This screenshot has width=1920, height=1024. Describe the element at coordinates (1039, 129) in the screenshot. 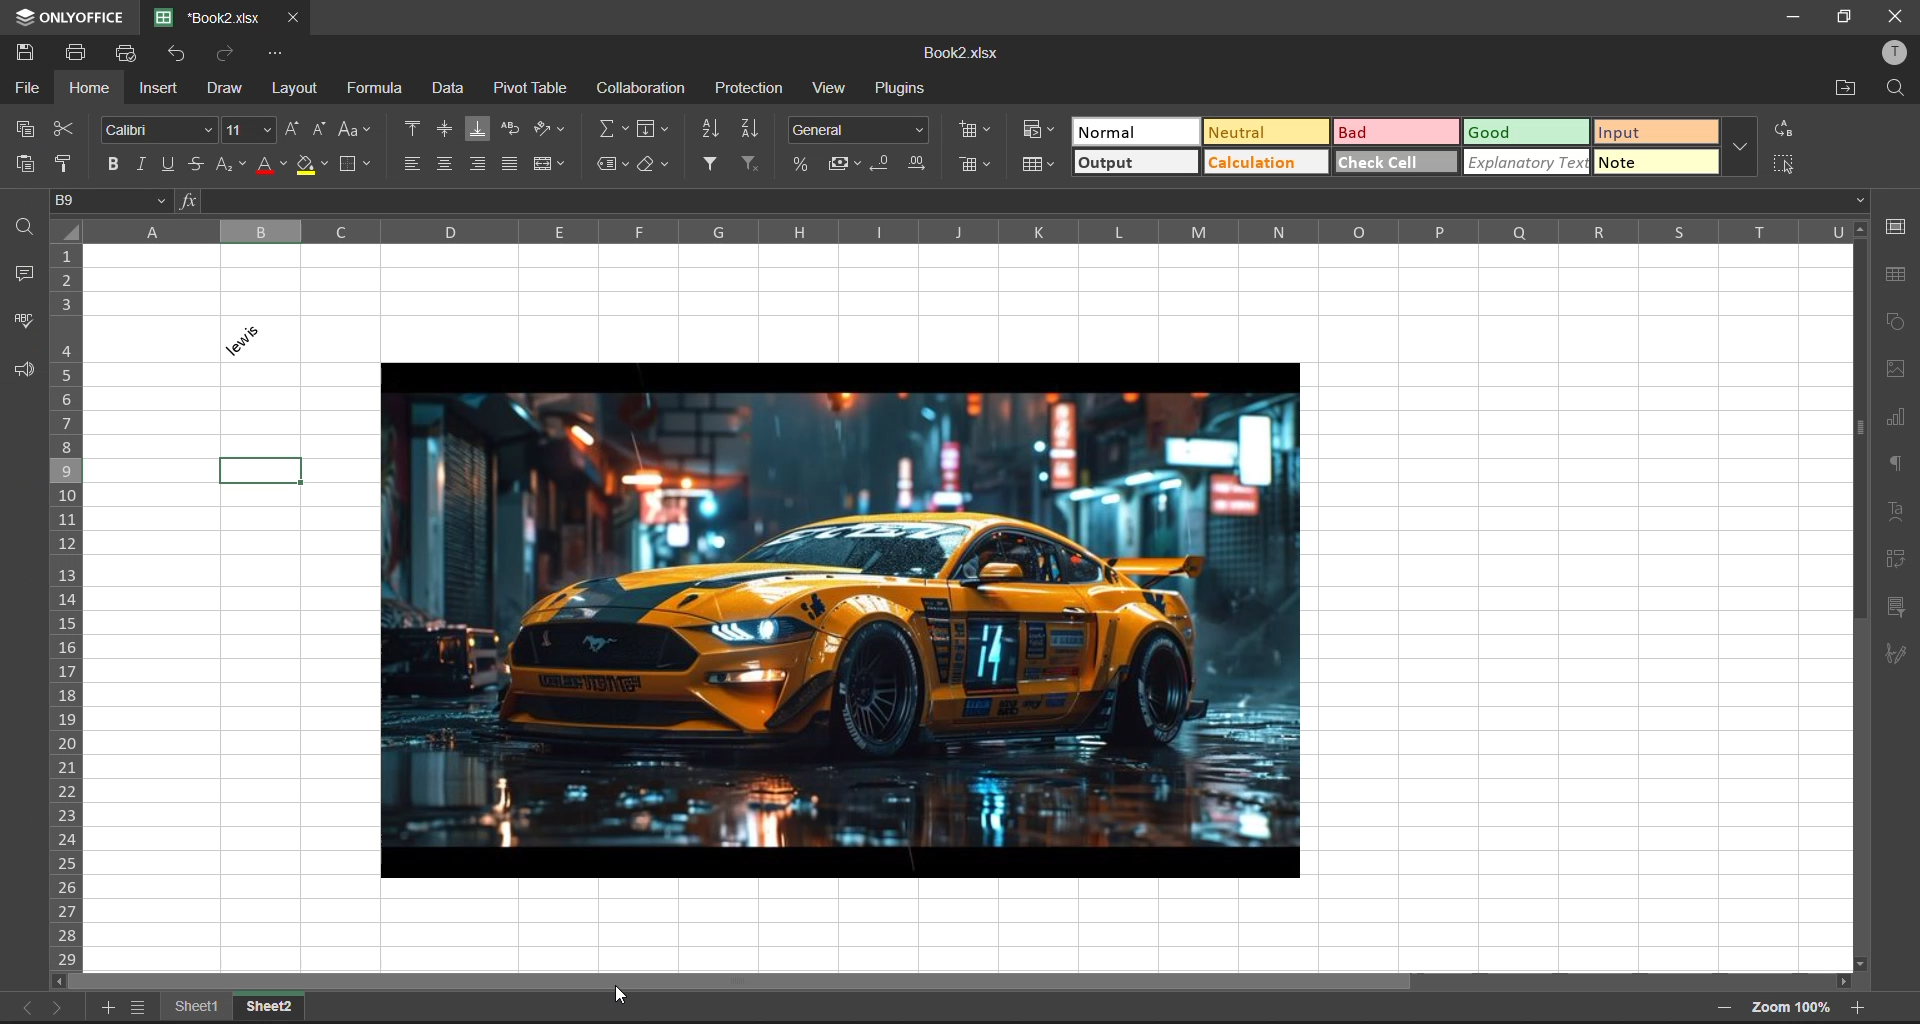

I see `conditional formatting` at that location.